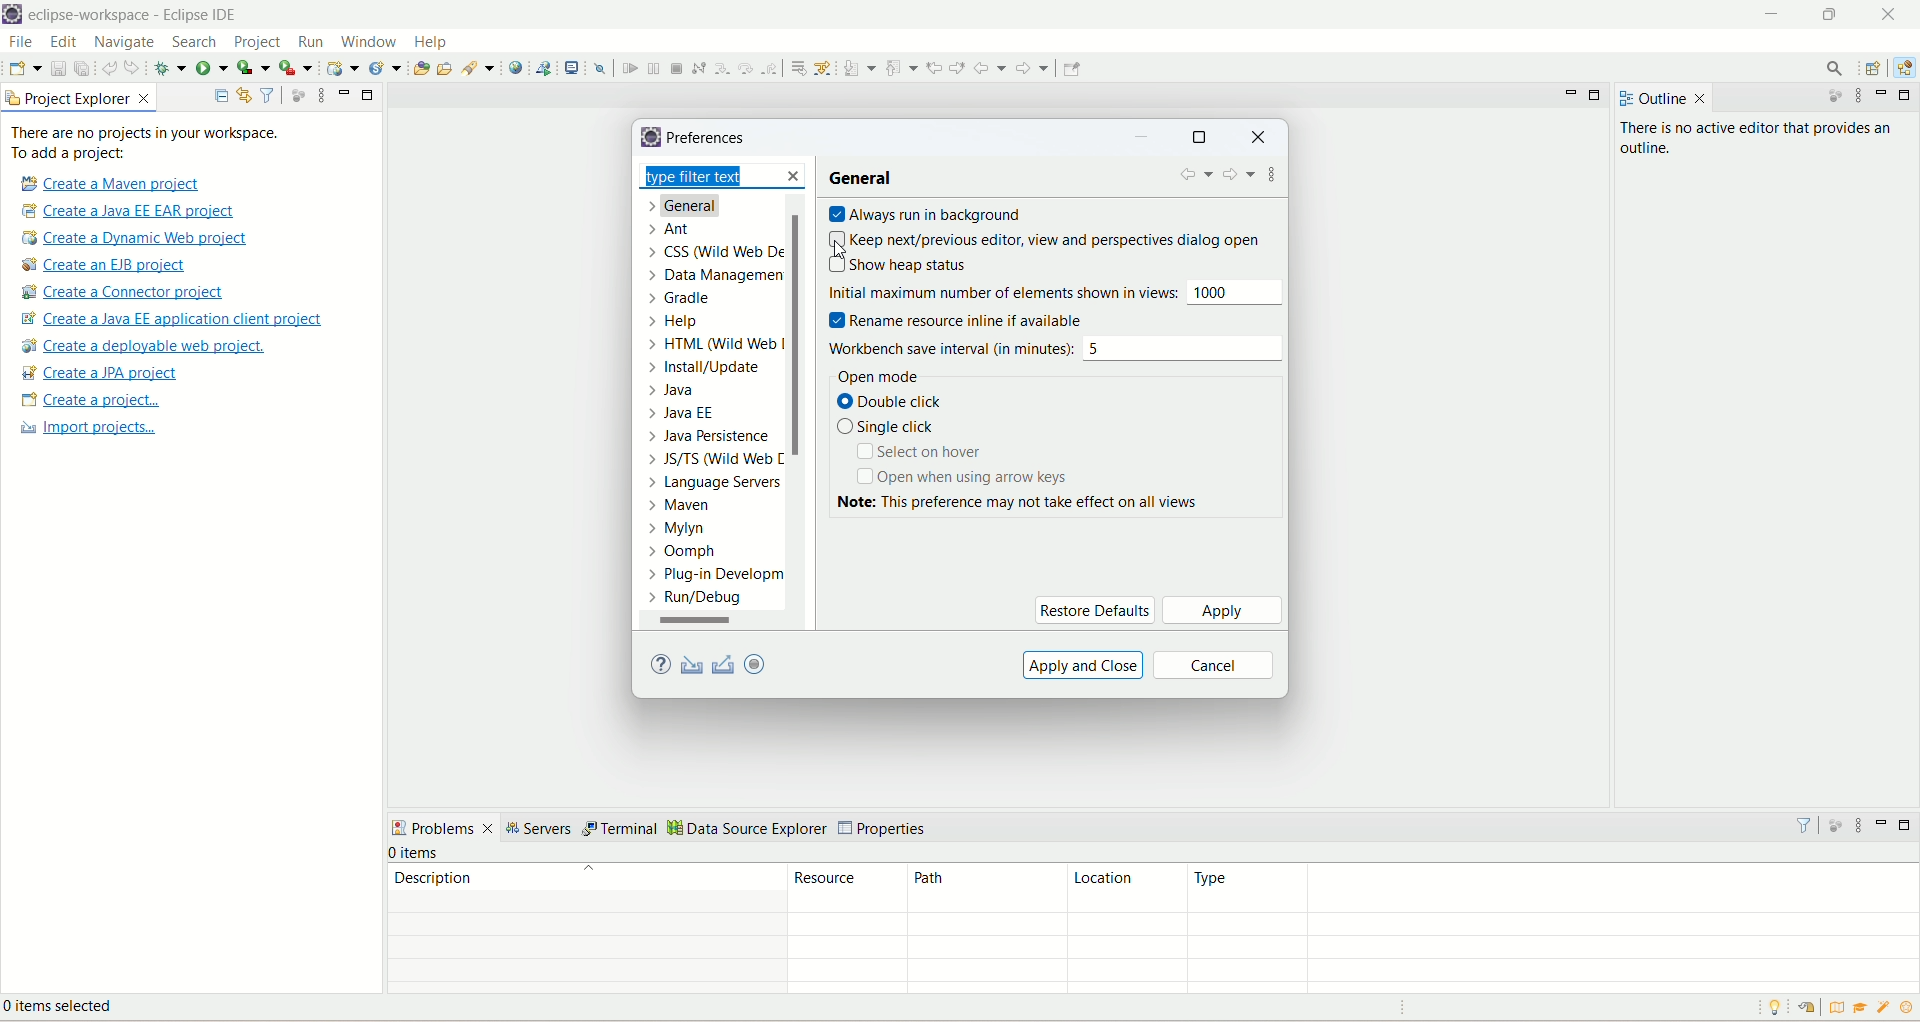  Describe the element at coordinates (712, 255) in the screenshot. I see `CSS` at that location.